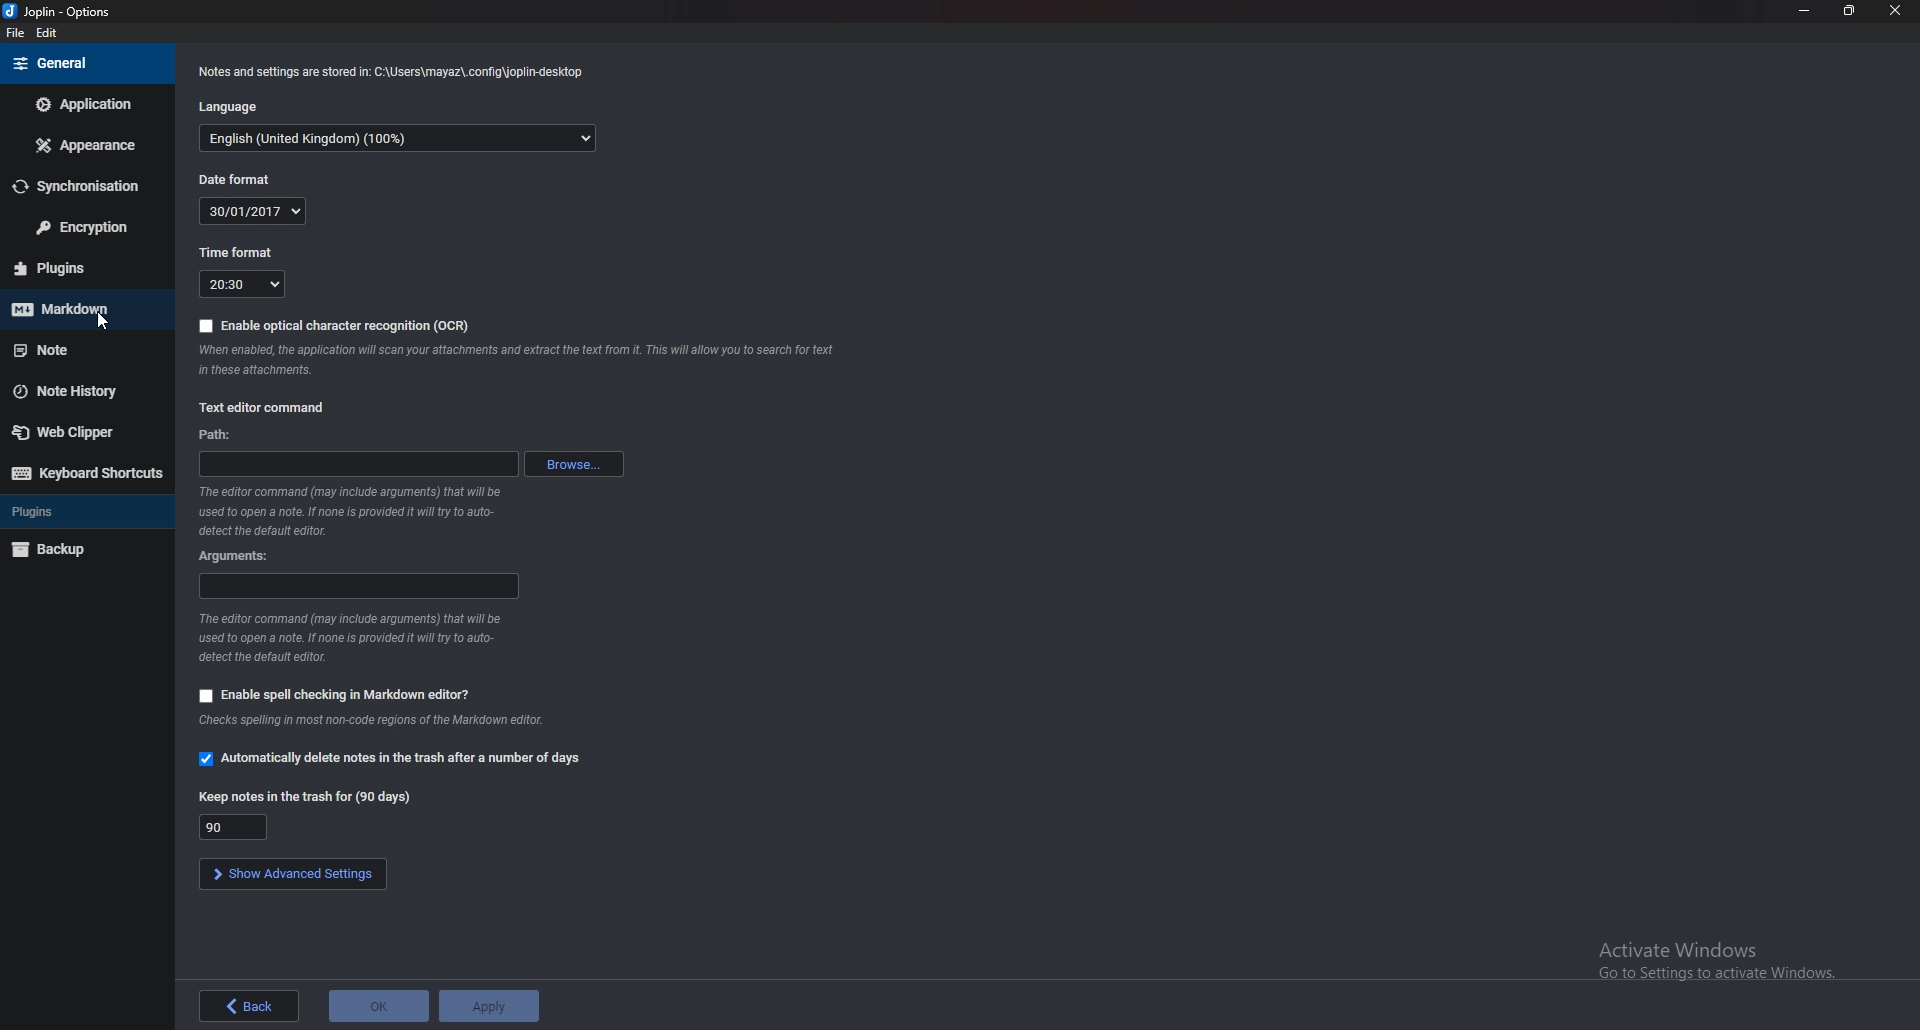 This screenshot has height=1030, width=1920. I want to click on Time format, so click(238, 253).